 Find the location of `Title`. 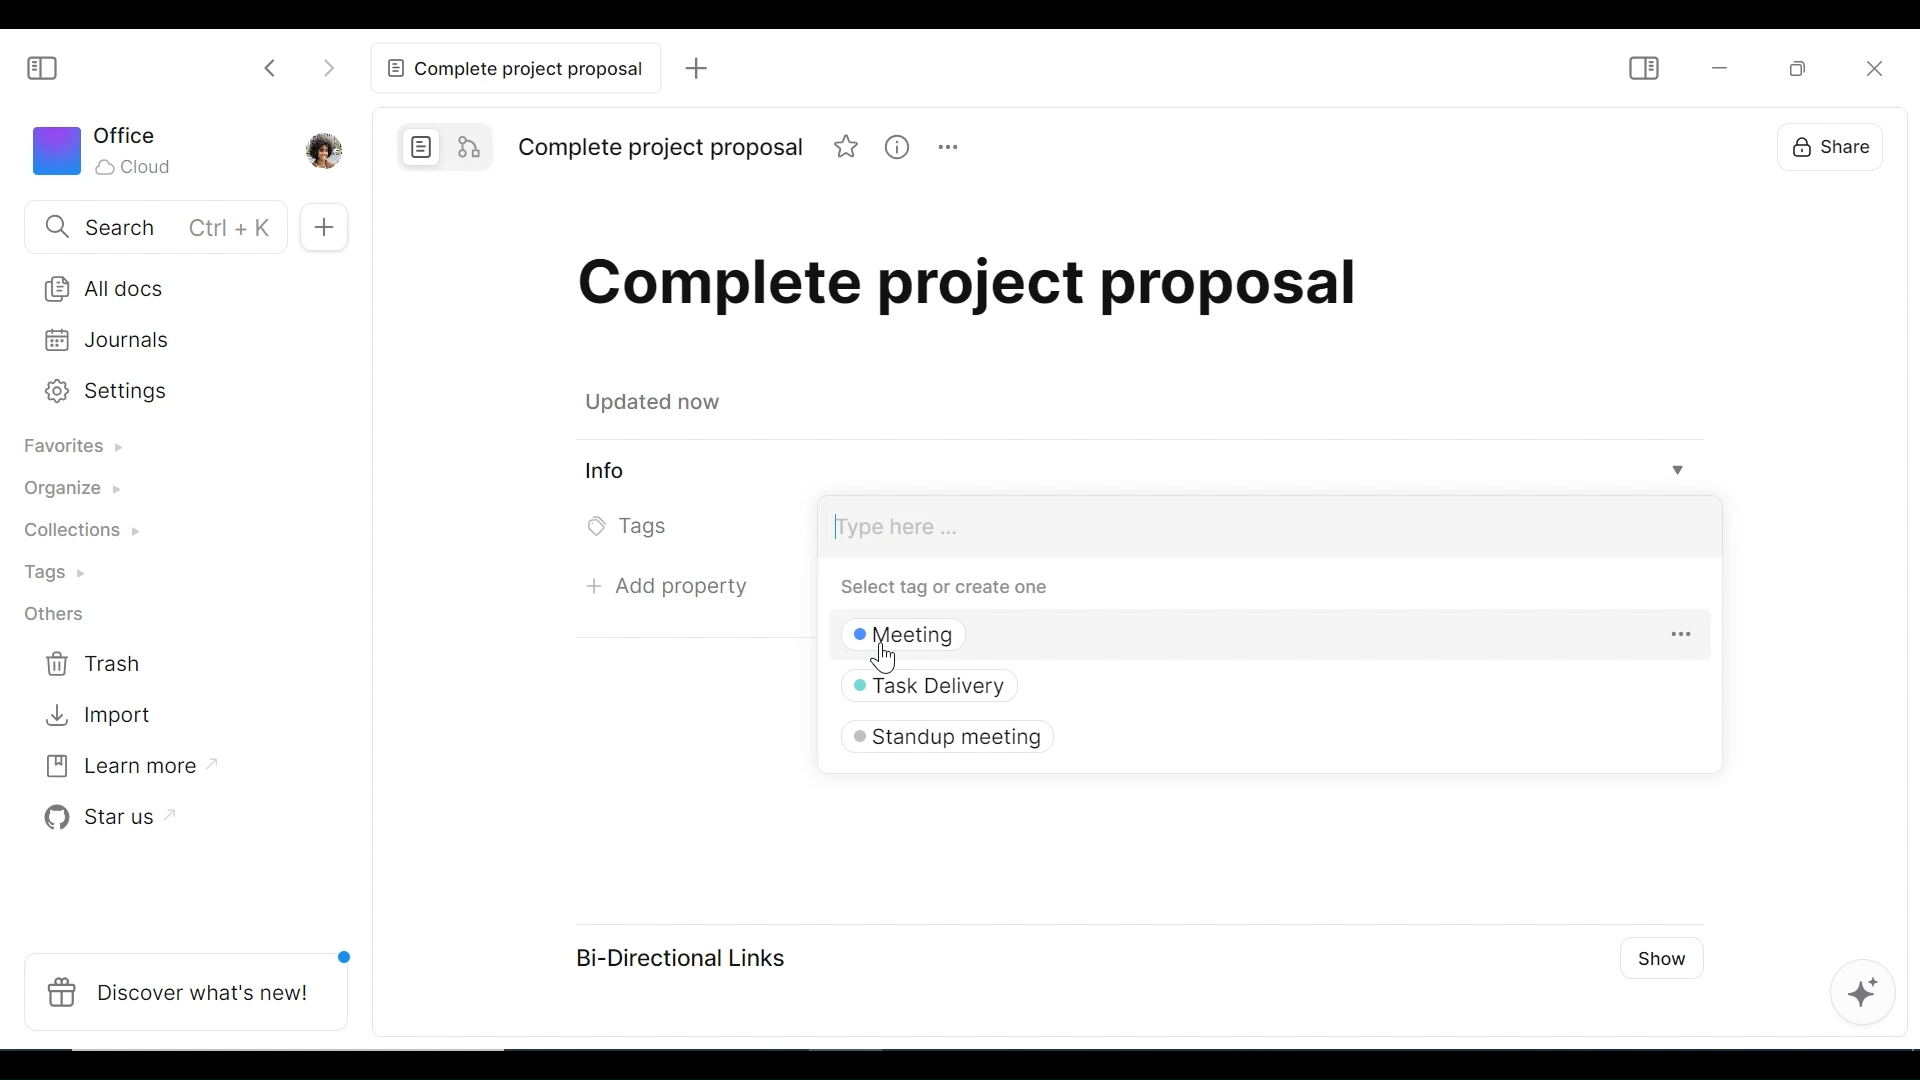

Title is located at coordinates (661, 145).